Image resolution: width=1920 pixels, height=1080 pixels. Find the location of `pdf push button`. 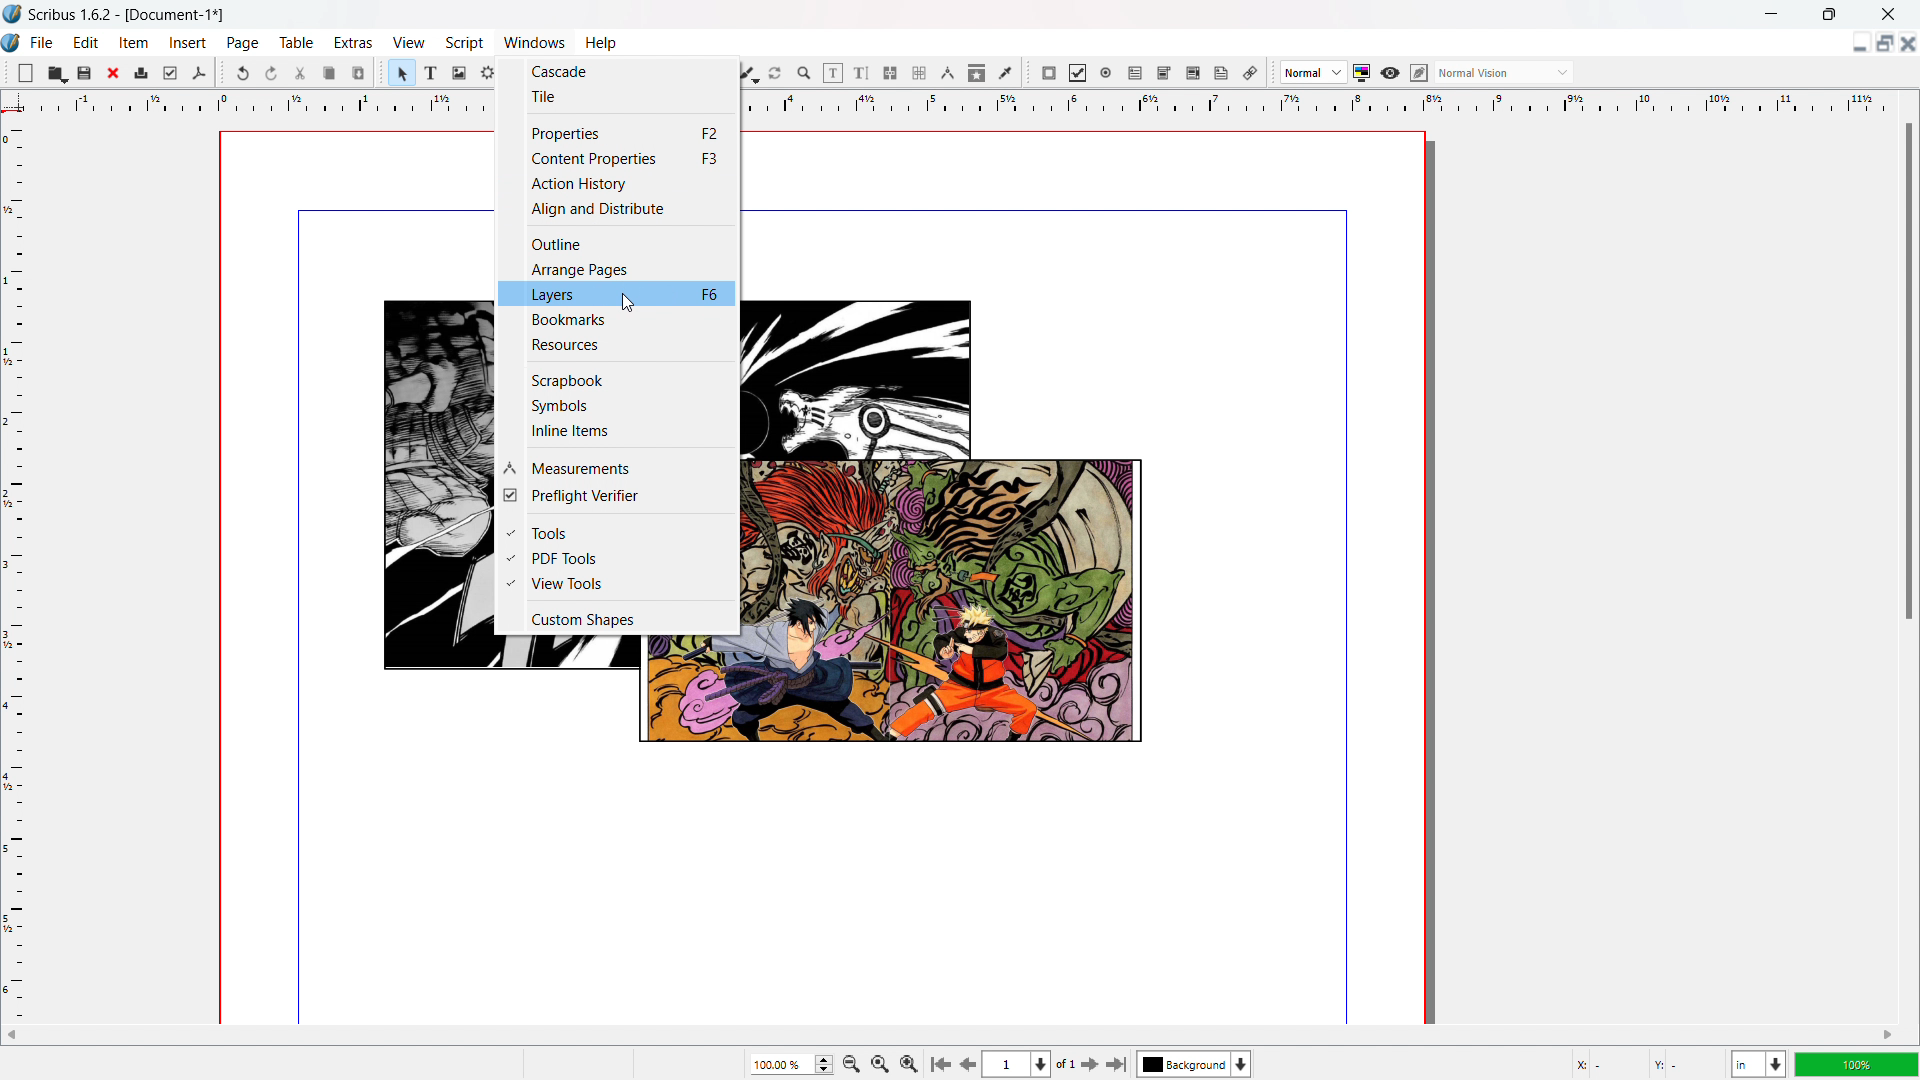

pdf push button is located at coordinates (1049, 73).